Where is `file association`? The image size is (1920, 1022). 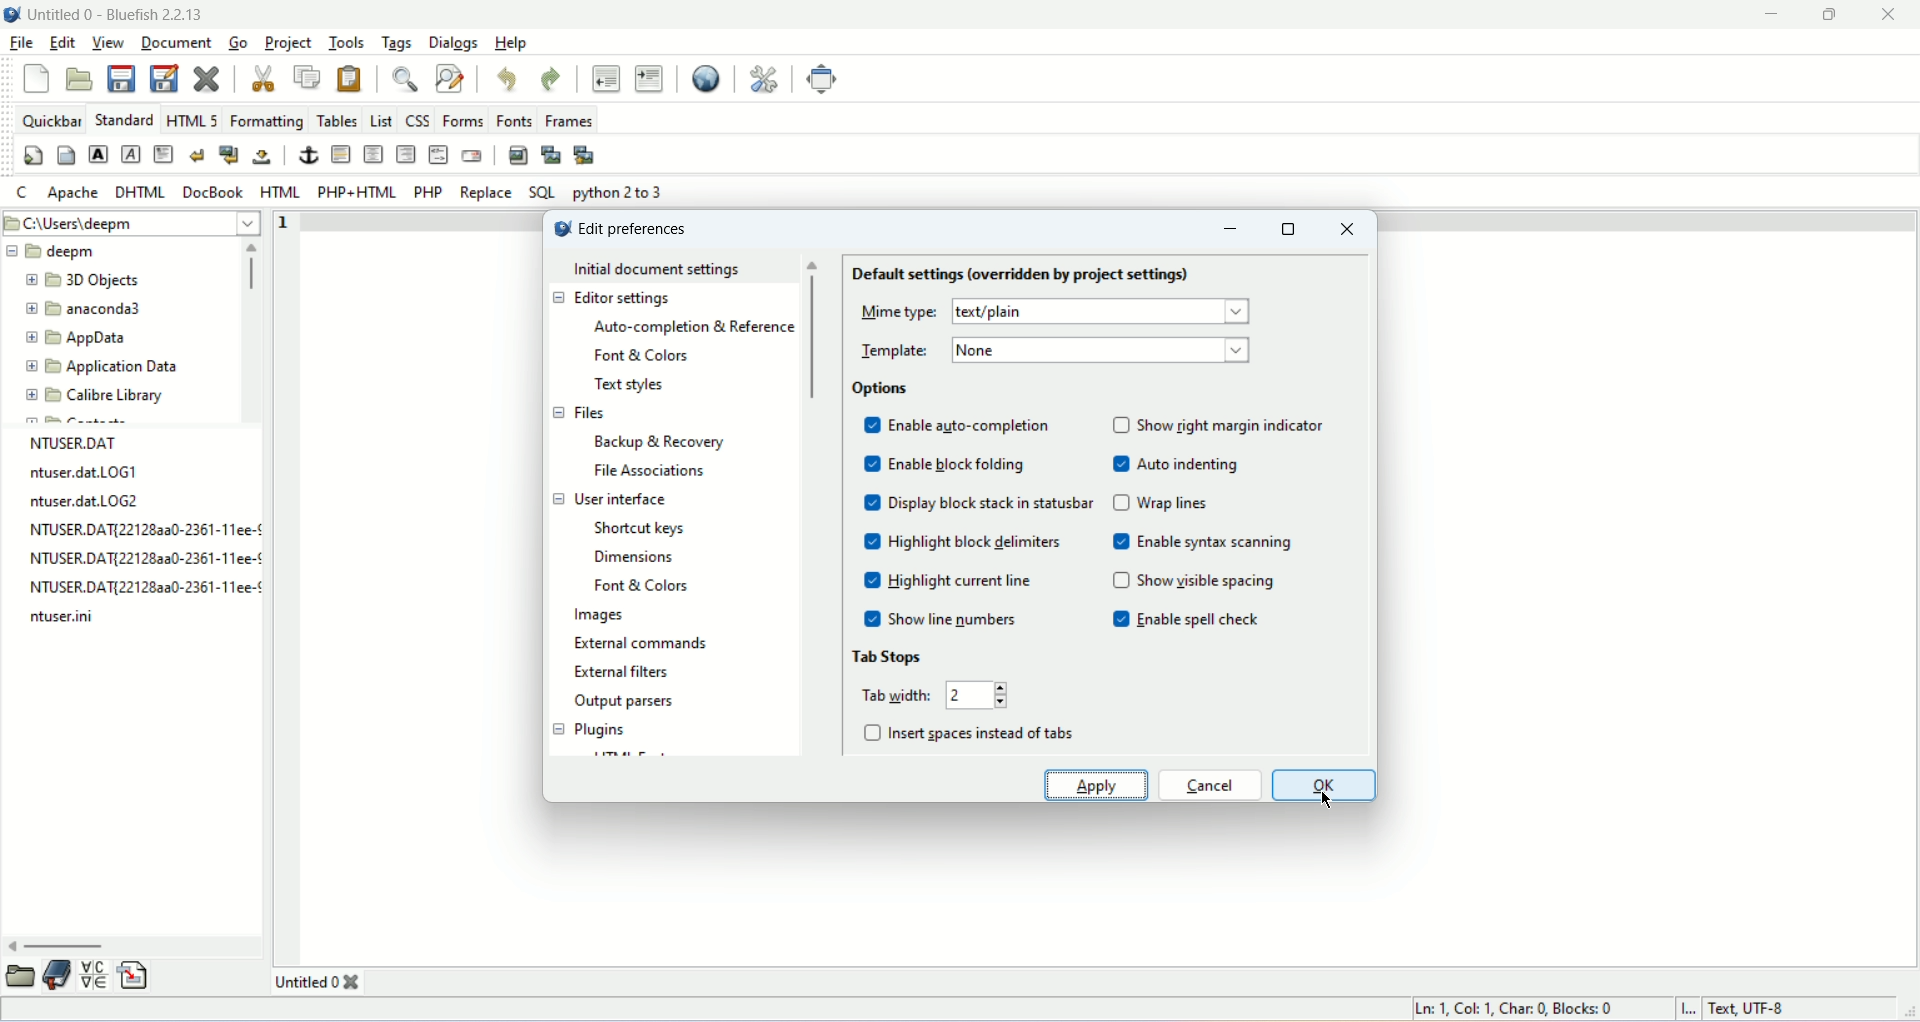
file association is located at coordinates (647, 470).